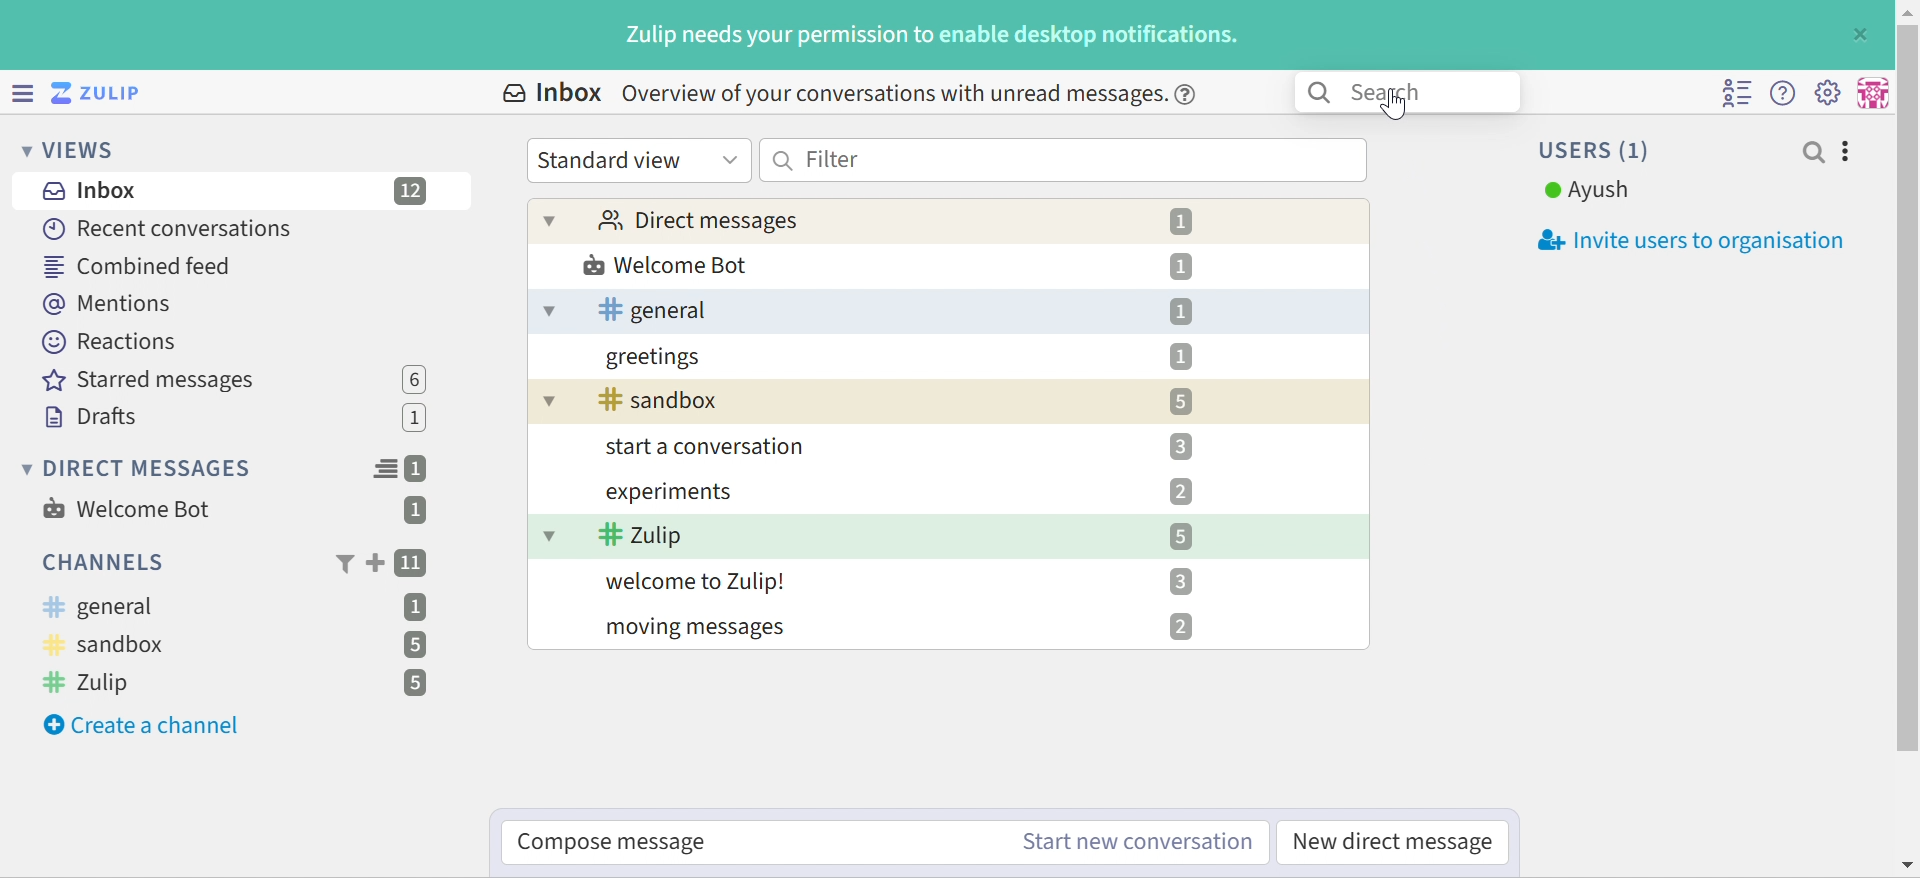  Describe the element at coordinates (415, 684) in the screenshot. I see `5` at that location.